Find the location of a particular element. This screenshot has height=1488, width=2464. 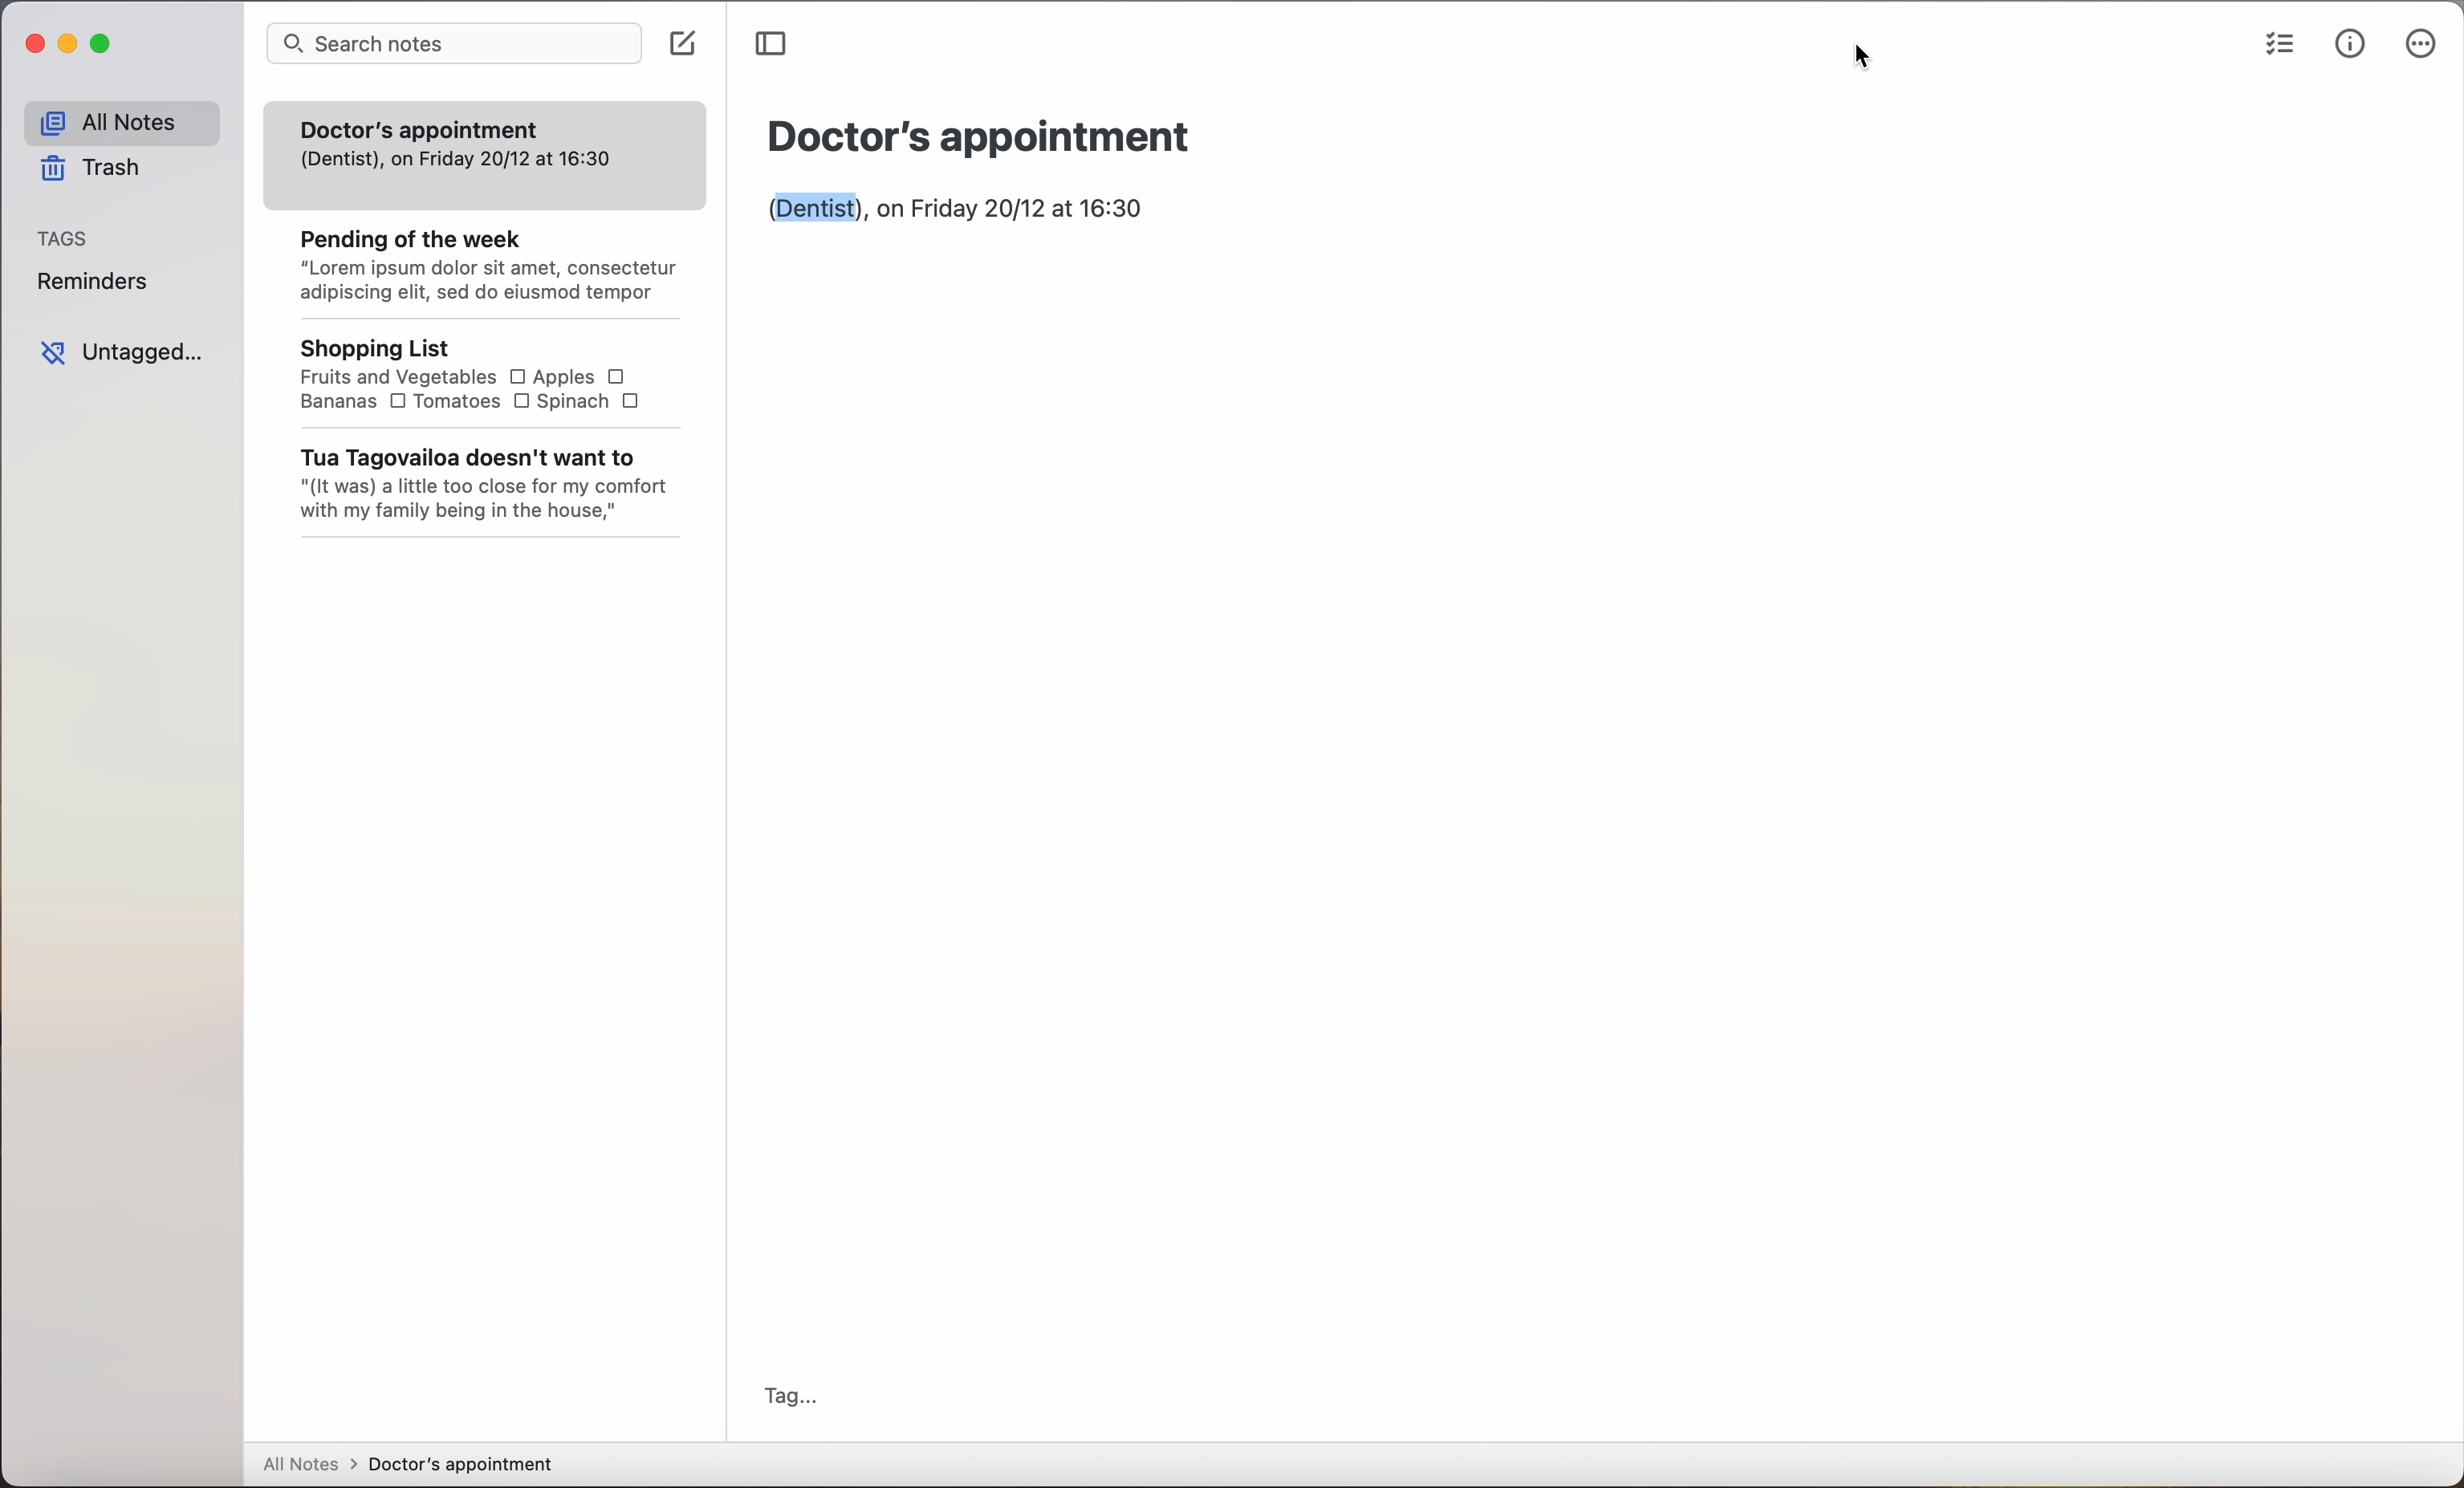

create note is located at coordinates (688, 45).